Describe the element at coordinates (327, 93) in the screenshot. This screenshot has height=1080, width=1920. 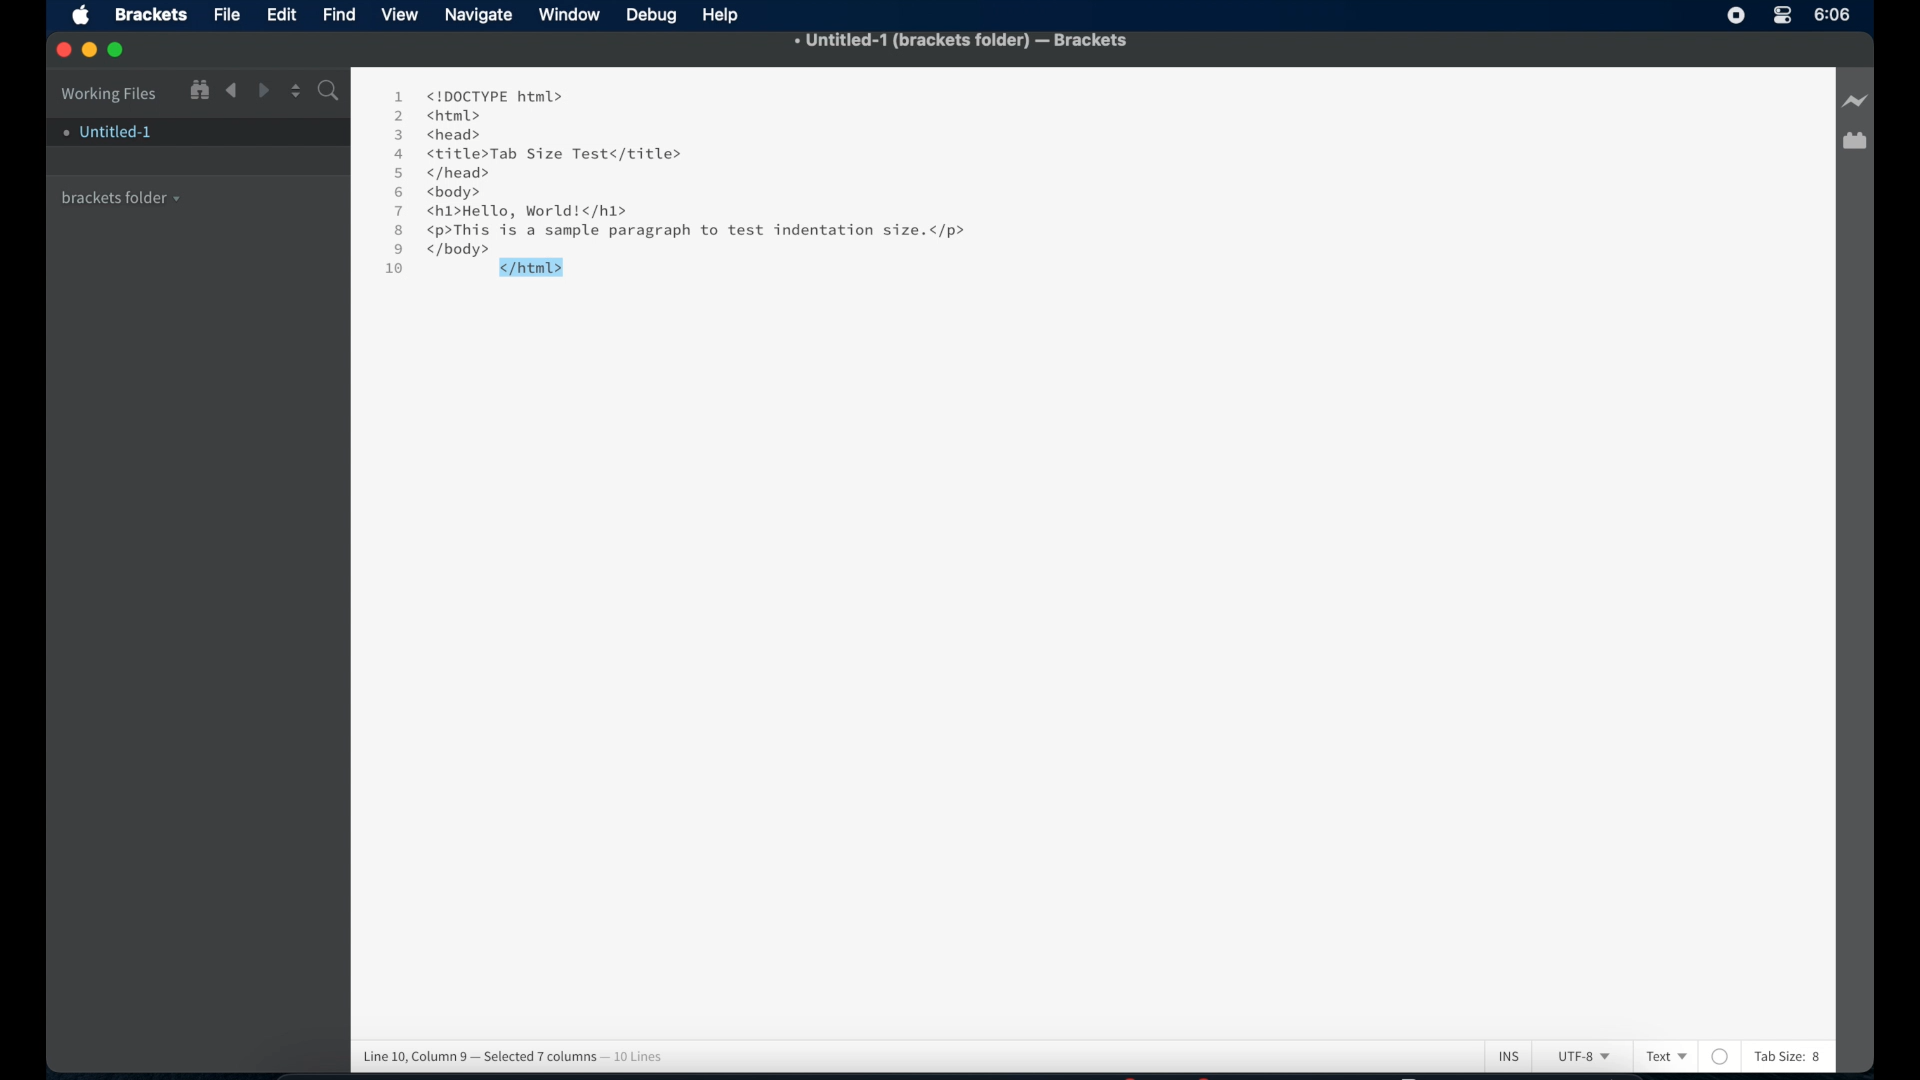
I see `Find` at that location.